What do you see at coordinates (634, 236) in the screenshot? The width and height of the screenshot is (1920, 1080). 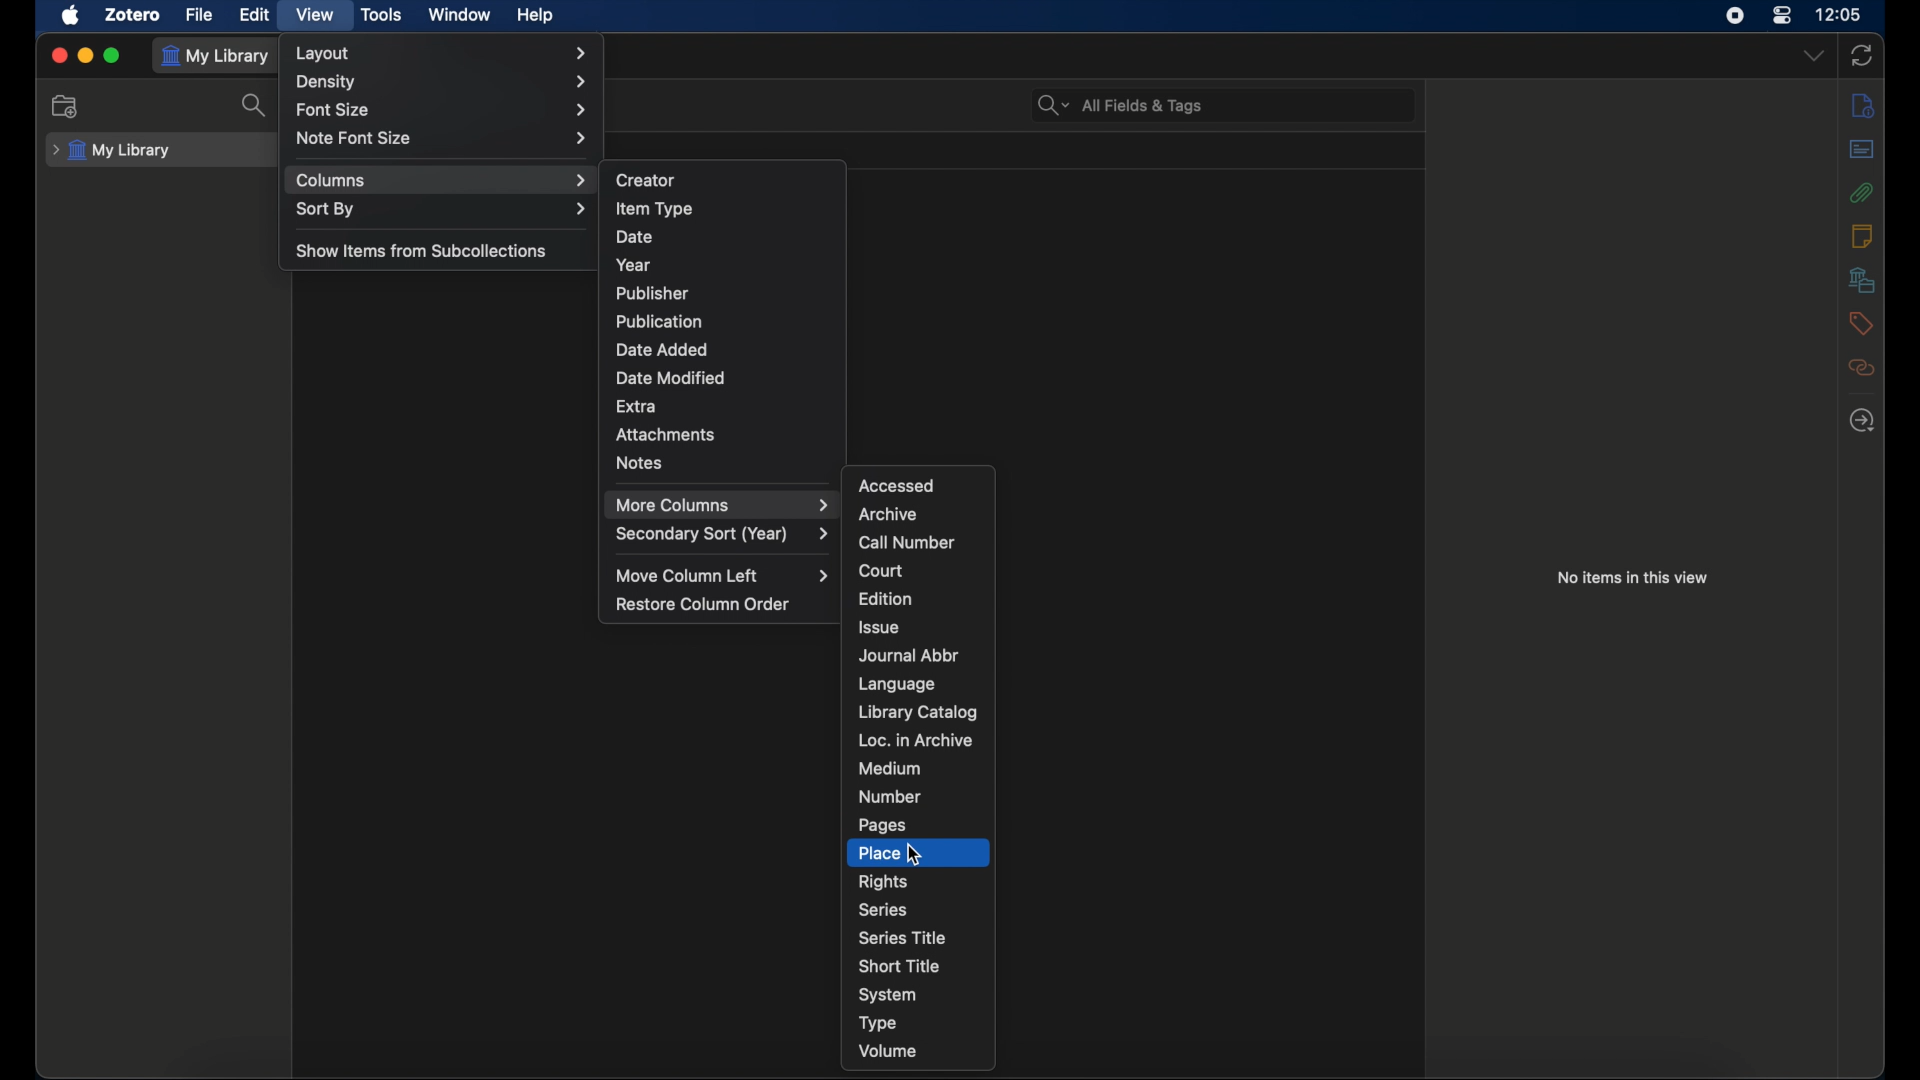 I see `date` at bounding box center [634, 236].